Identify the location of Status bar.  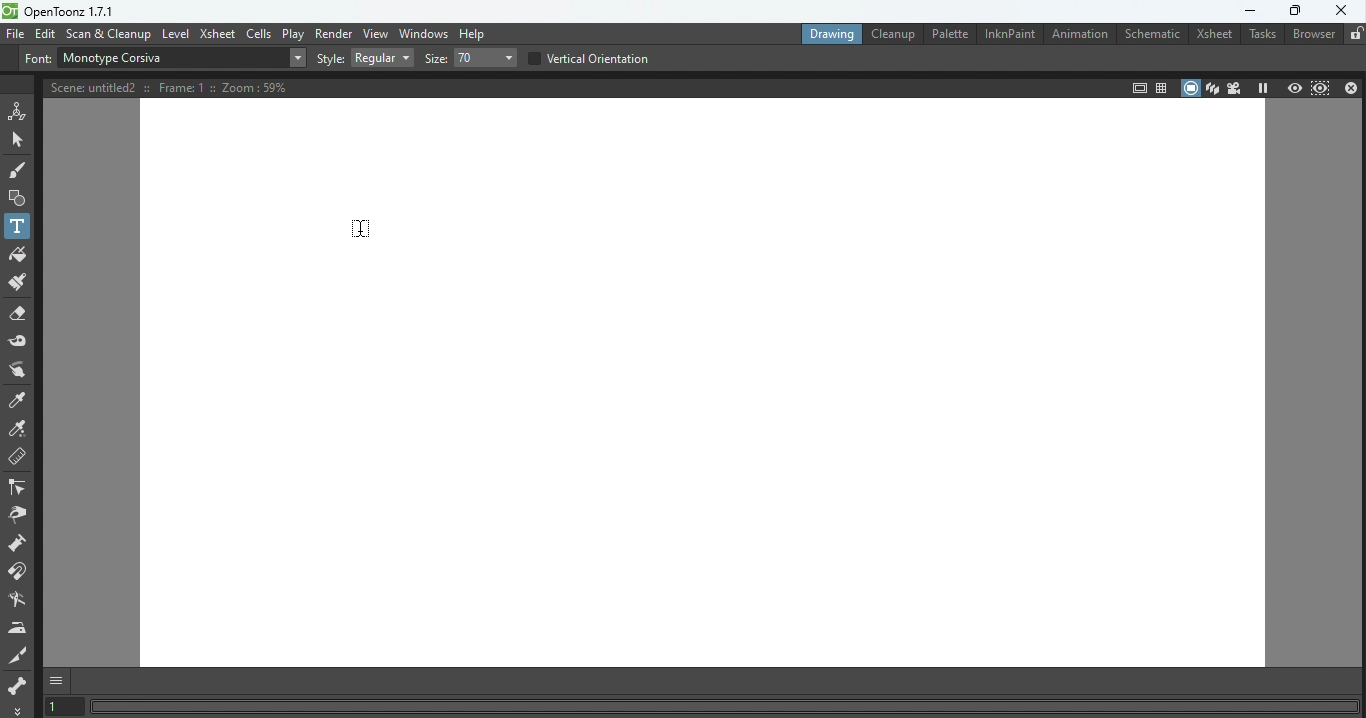
(731, 705).